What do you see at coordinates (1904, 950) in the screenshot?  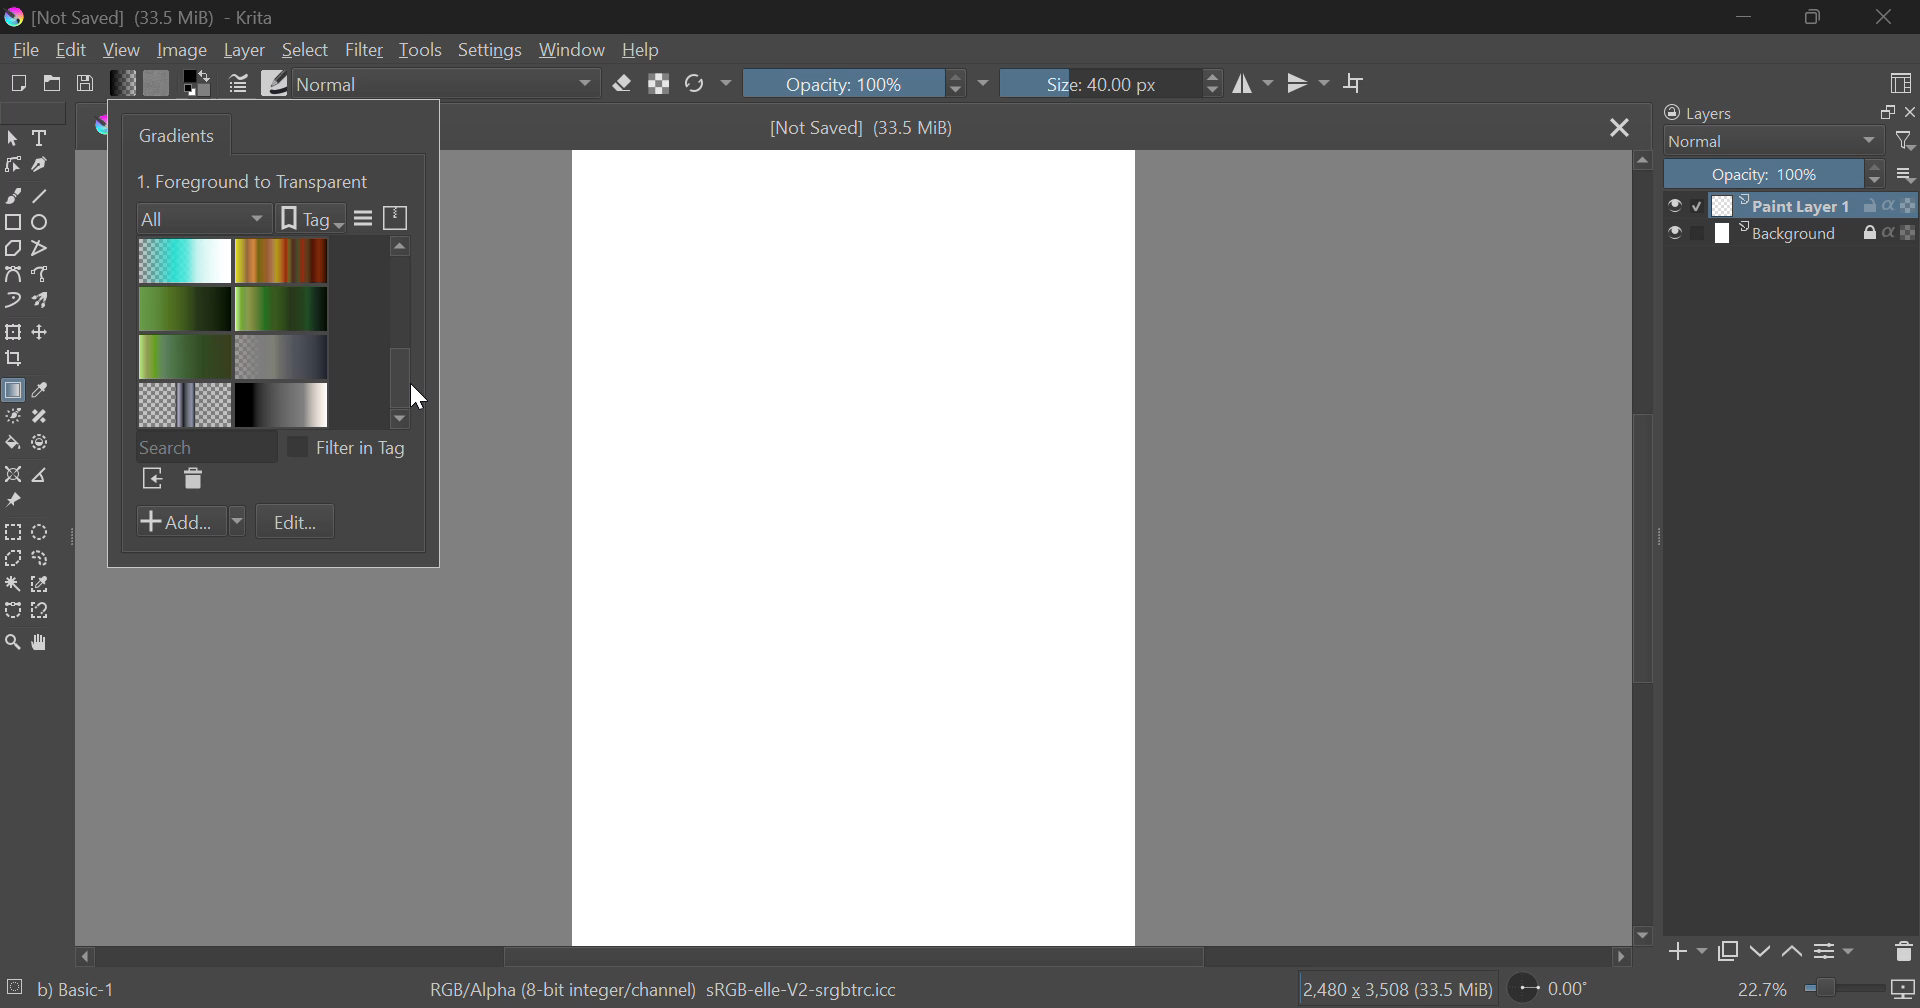 I see `Delete Layer` at bounding box center [1904, 950].